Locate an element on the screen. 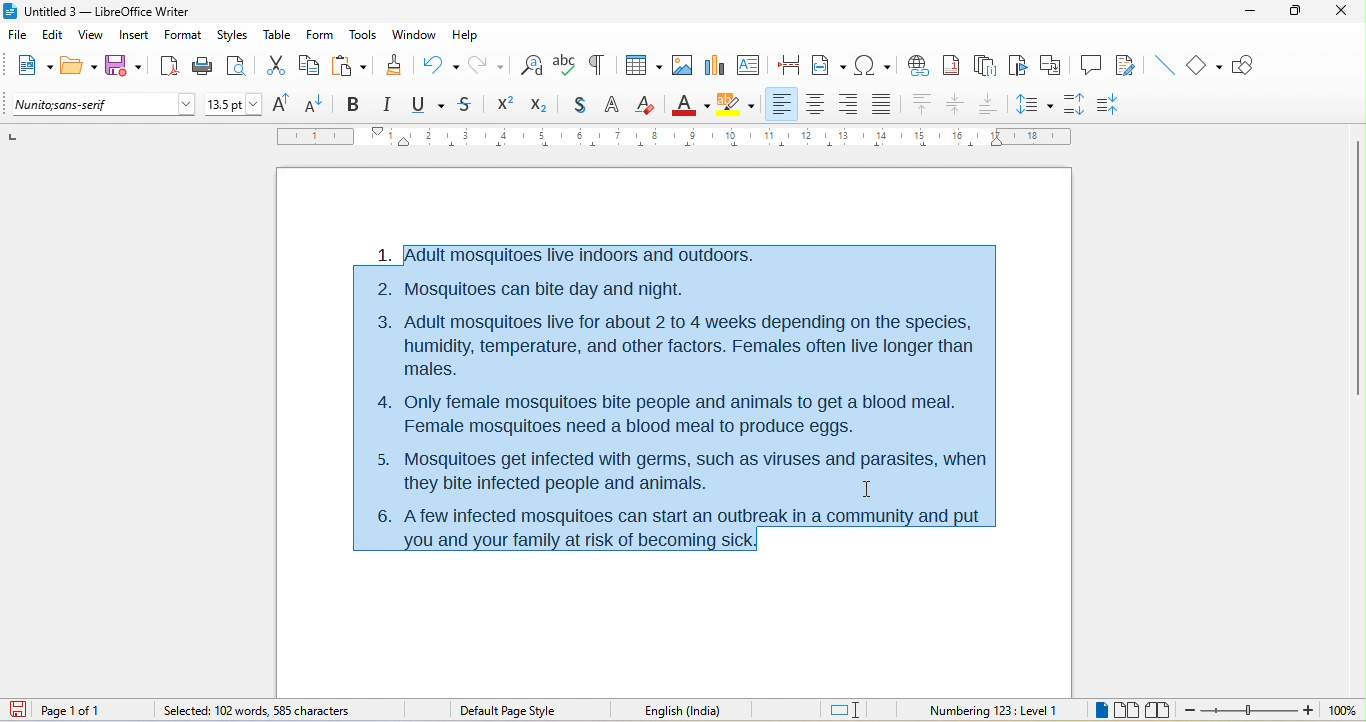 The height and width of the screenshot is (722, 1366). bold is located at coordinates (355, 103).